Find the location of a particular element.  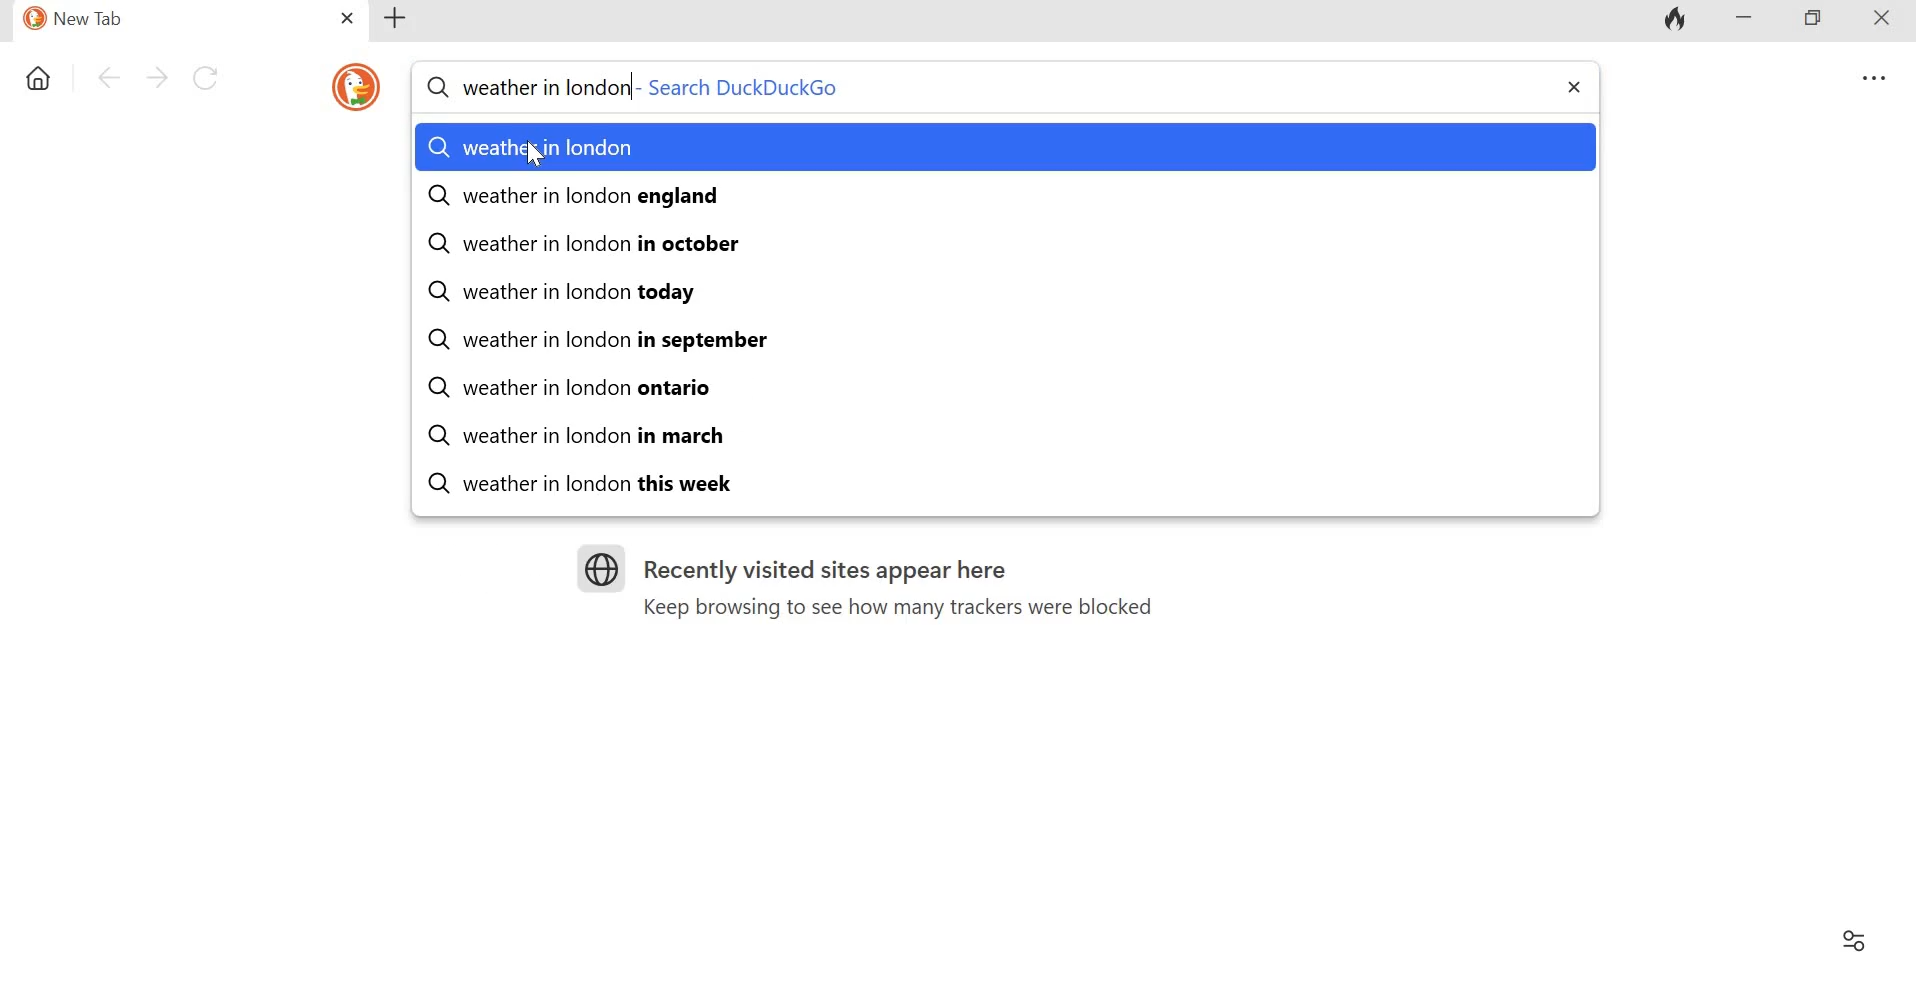

weather in london ontario is located at coordinates (1008, 388).